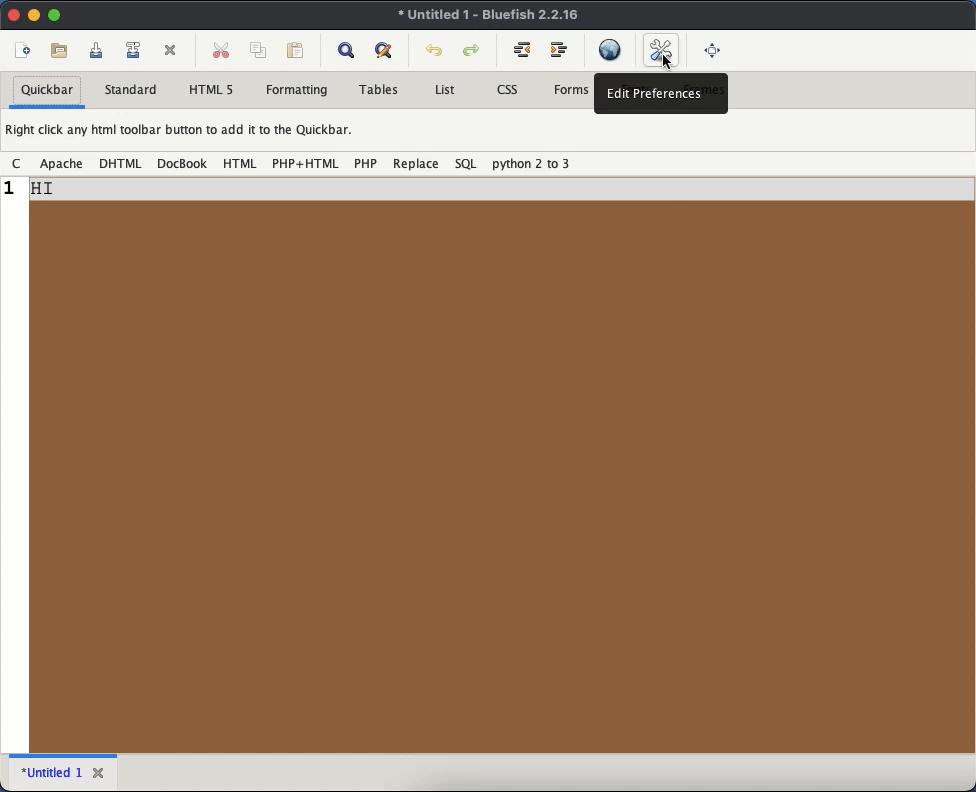 This screenshot has height=792, width=976. What do you see at coordinates (505, 90) in the screenshot?
I see `css` at bounding box center [505, 90].